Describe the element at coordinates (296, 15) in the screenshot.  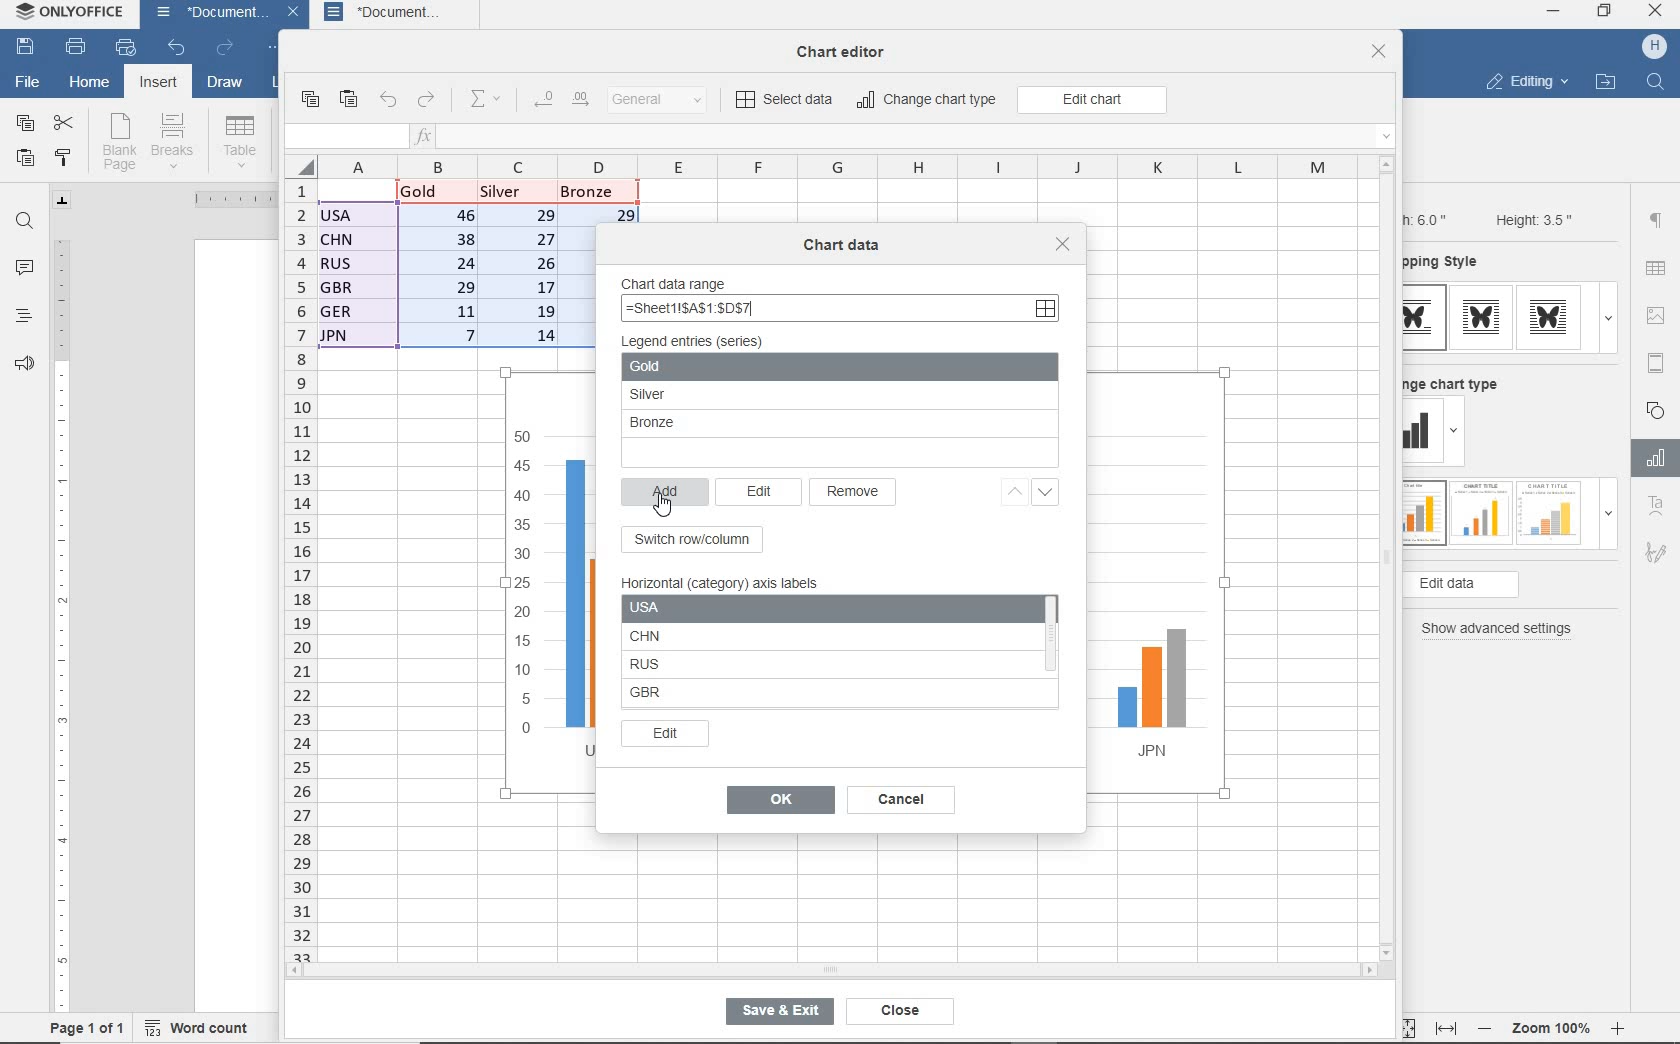
I see `close` at that location.